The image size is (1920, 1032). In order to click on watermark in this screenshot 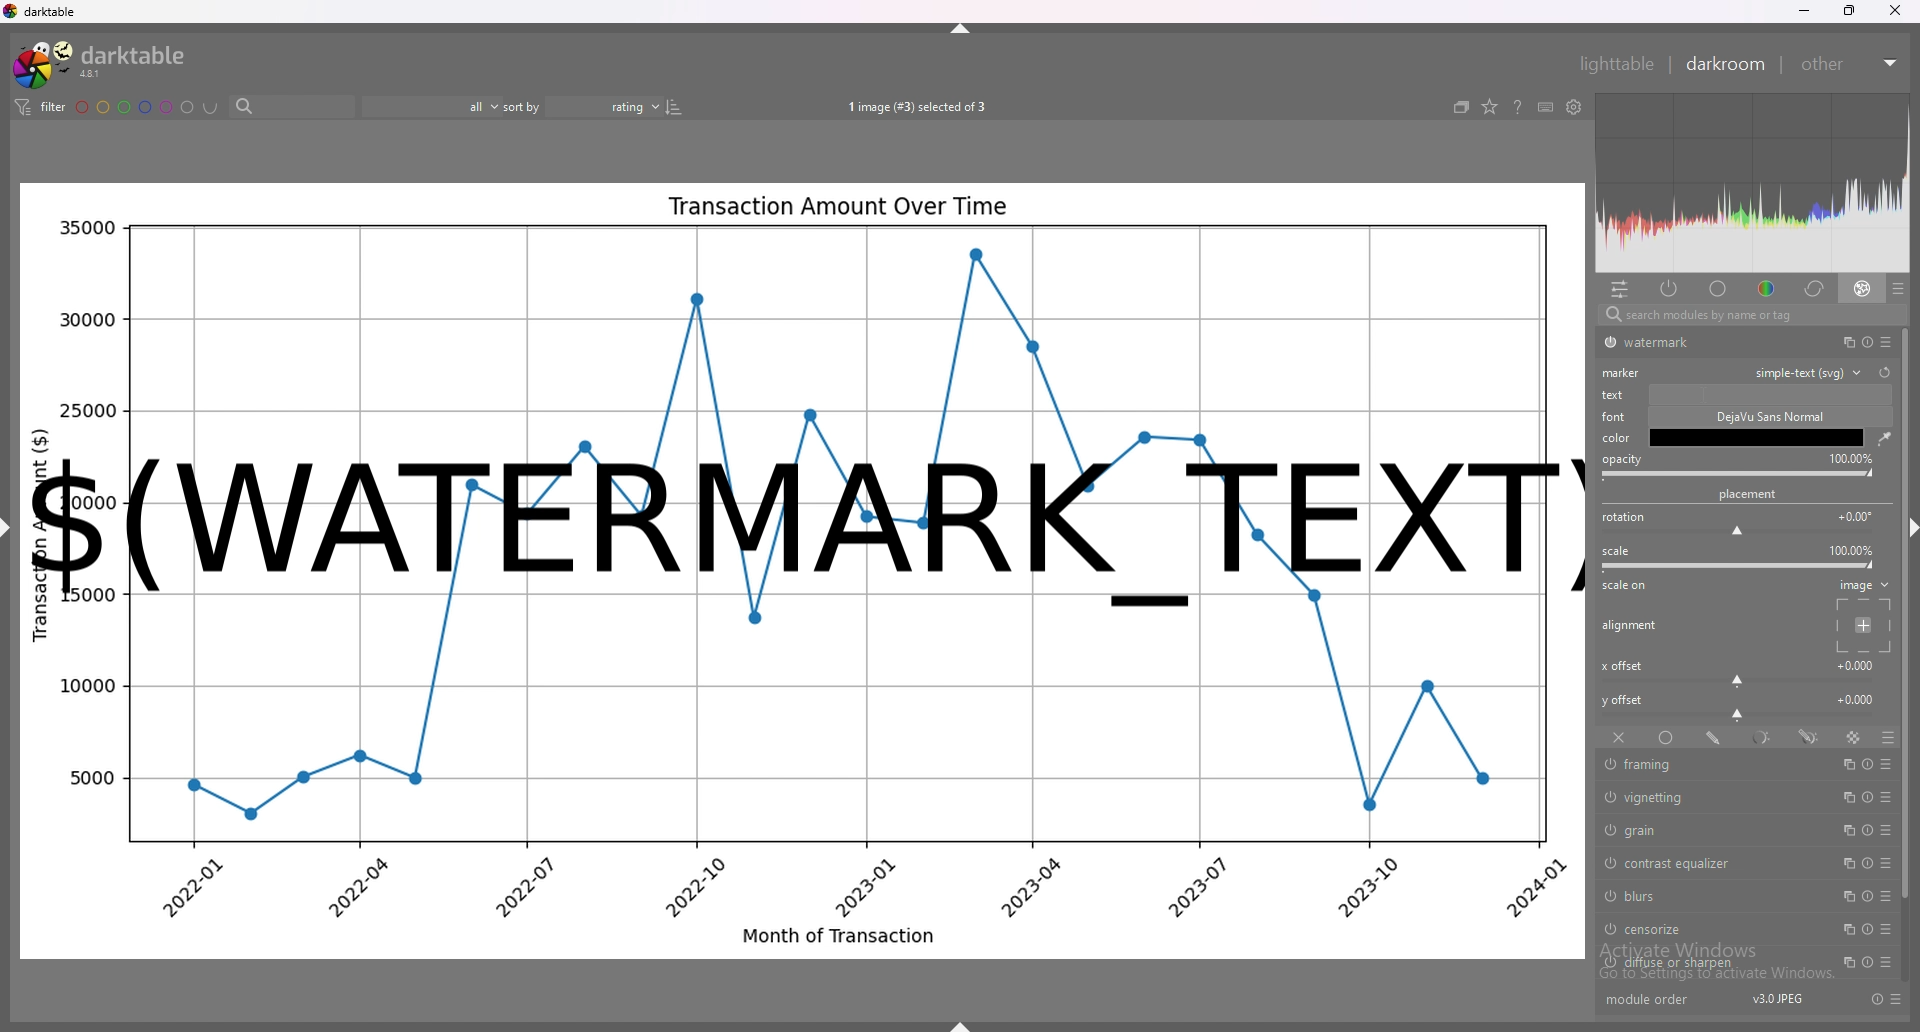, I will do `click(1713, 342)`.